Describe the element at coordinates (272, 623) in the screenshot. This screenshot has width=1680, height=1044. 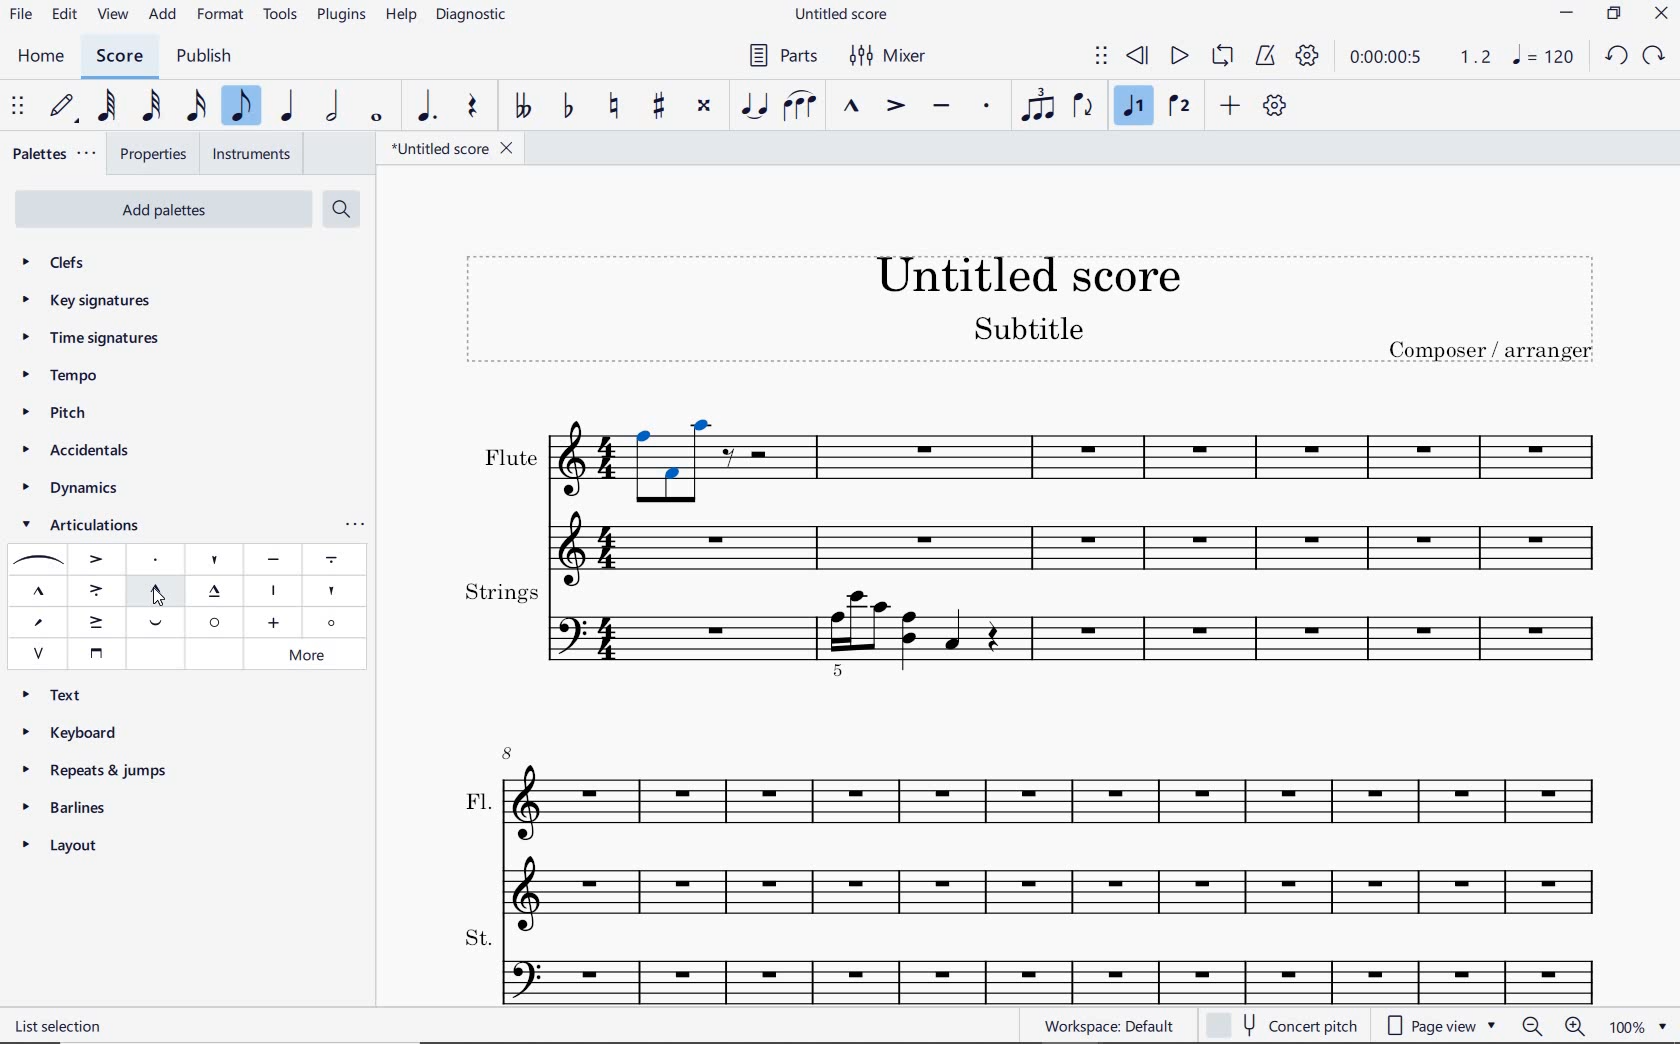
I see `MUTED (CLOSED)` at that location.